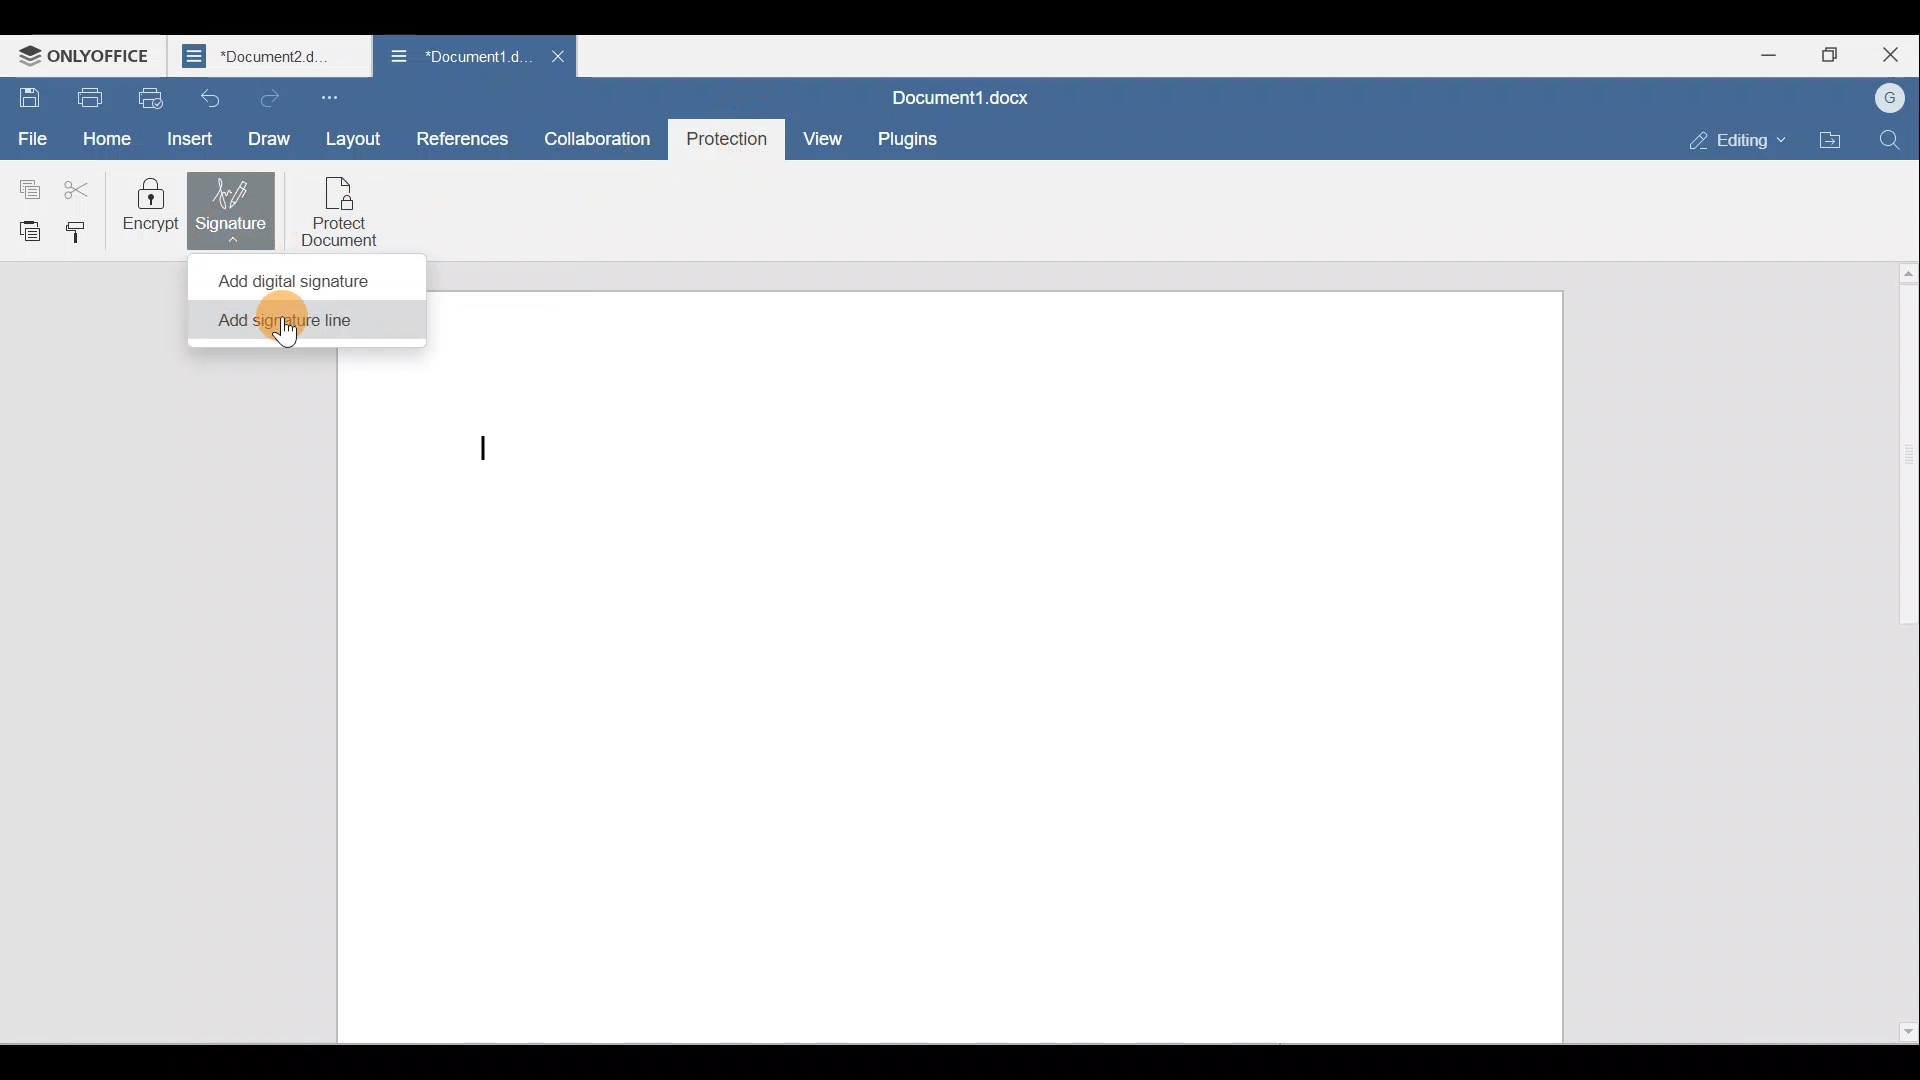  Describe the element at coordinates (457, 54) in the screenshot. I see `Document name` at that location.